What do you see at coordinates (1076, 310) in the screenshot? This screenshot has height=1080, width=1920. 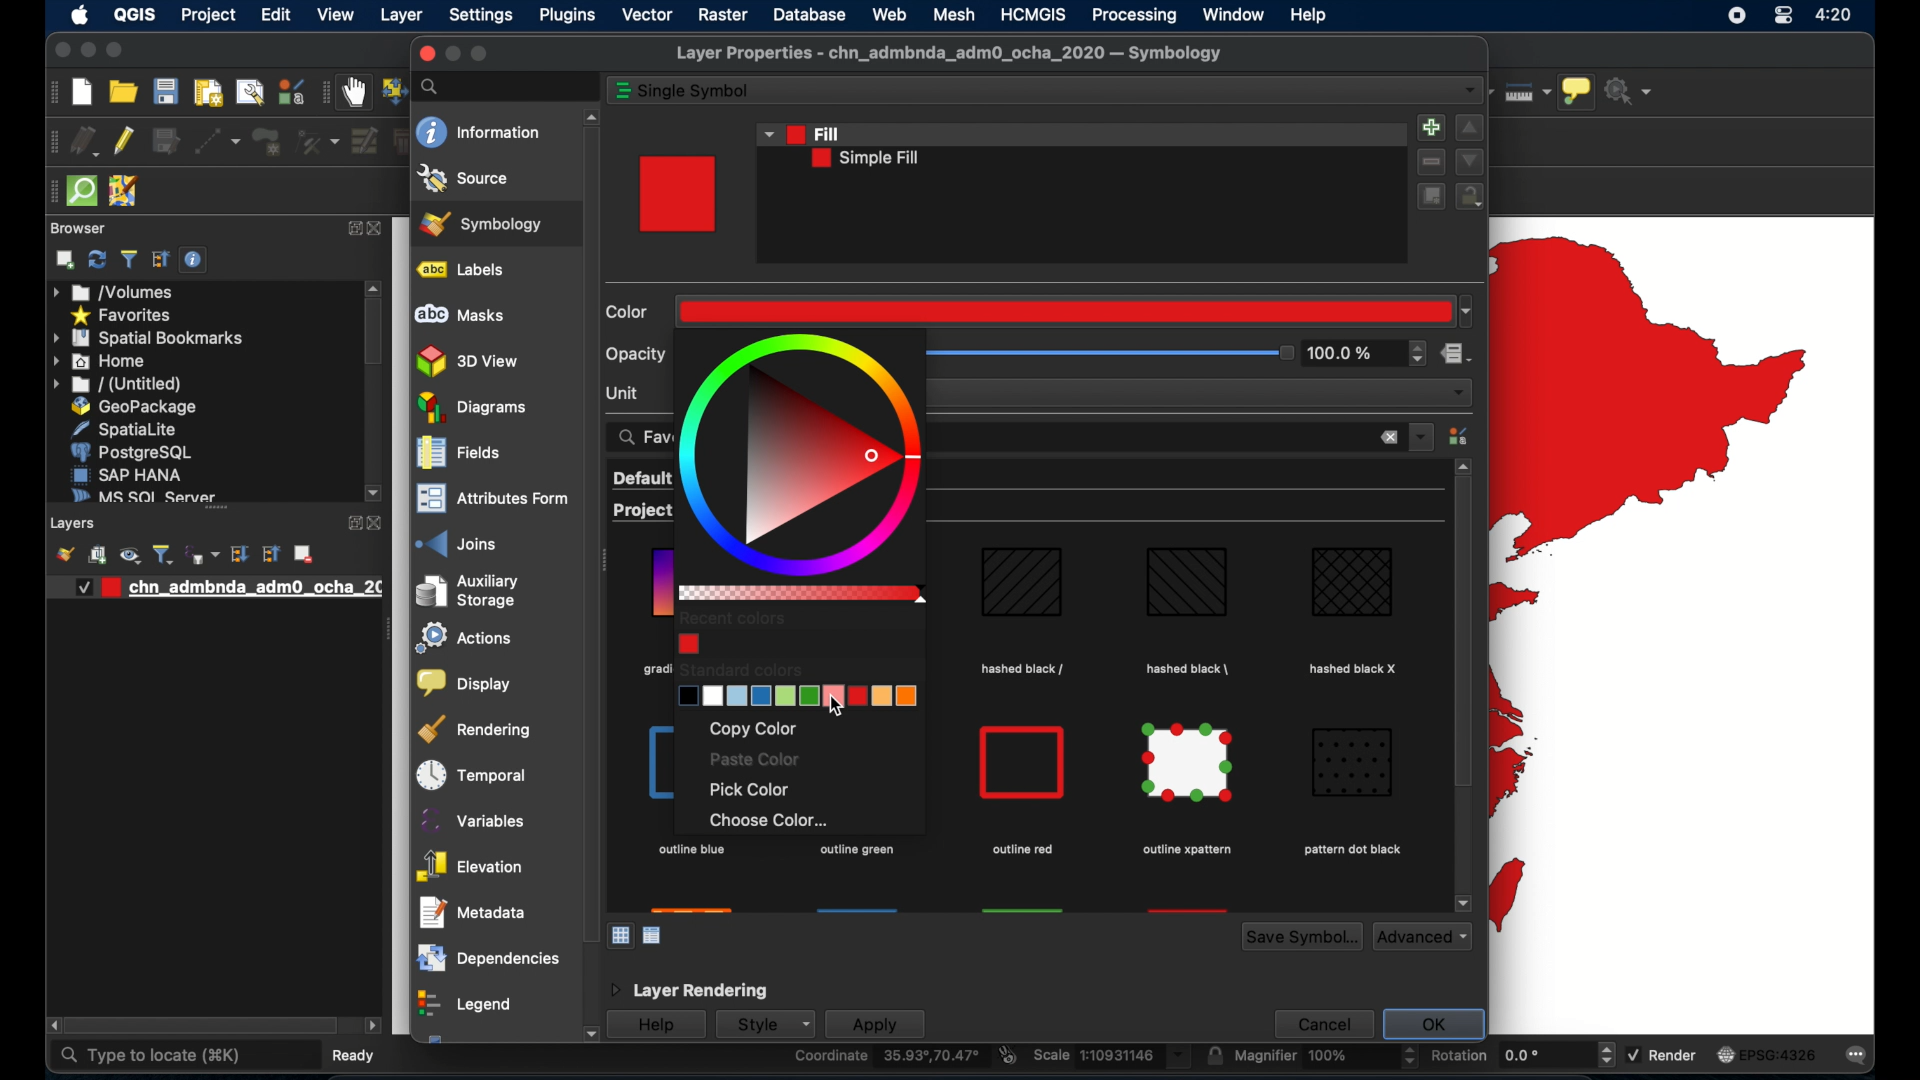 I see `red color selected` at bounding box center [1076, 310].